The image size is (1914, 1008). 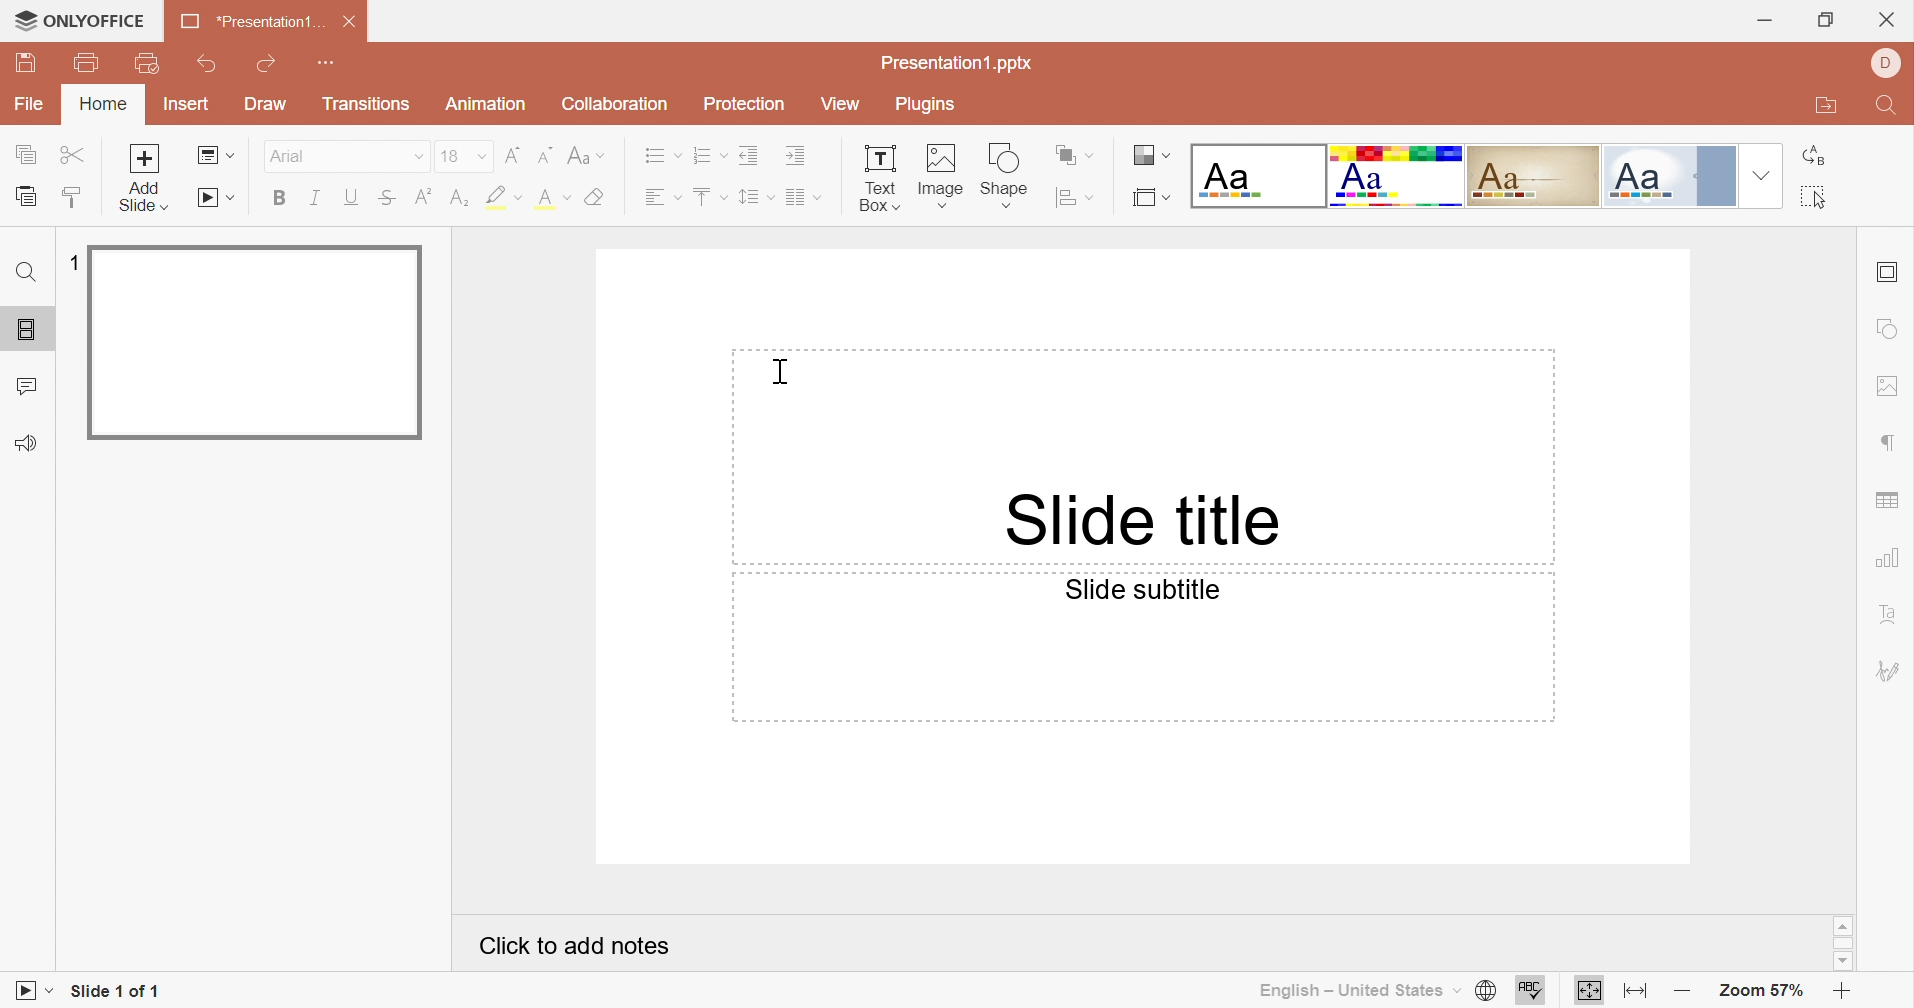 What do you see at coordinates (660, 196) in the screenshot?
I see `Horizontal align` at bounding box center [660, 196].